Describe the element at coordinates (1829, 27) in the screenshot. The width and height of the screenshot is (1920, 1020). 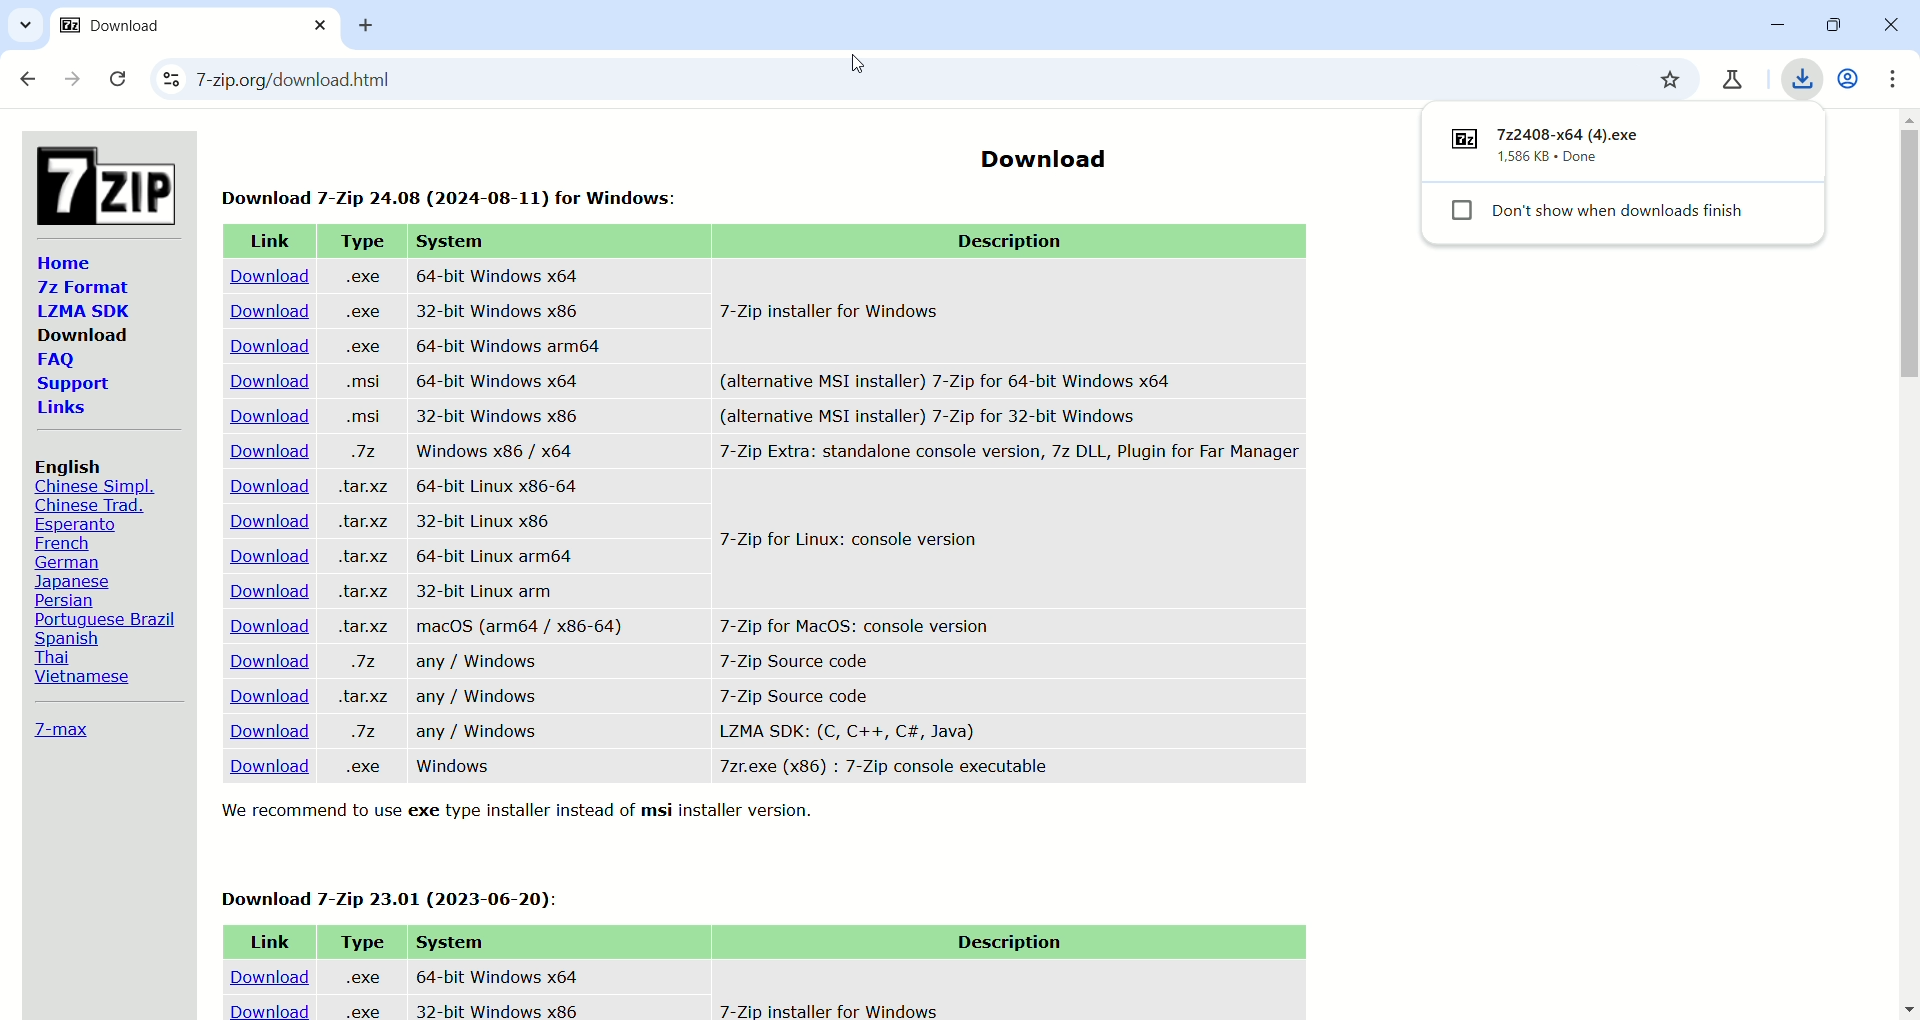
I see `maximize` at that location.